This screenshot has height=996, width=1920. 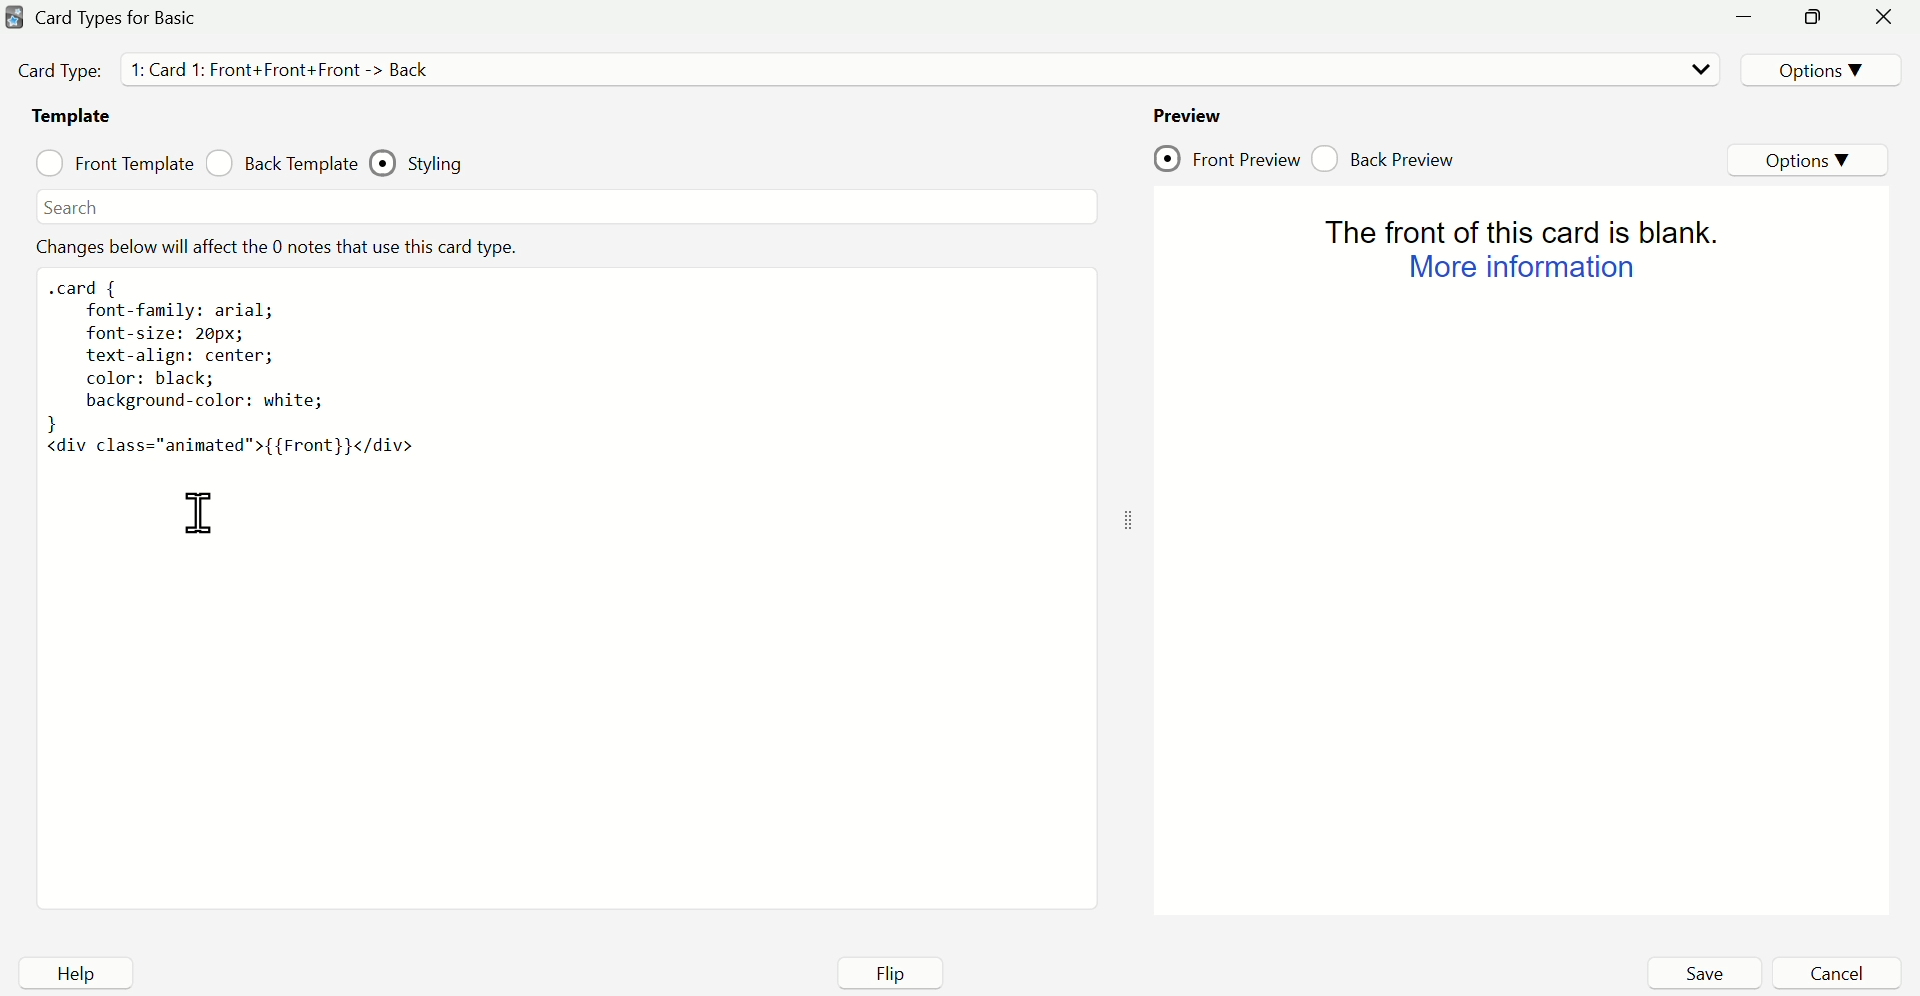 I want to click on Close, so click(x=1884, y=21).